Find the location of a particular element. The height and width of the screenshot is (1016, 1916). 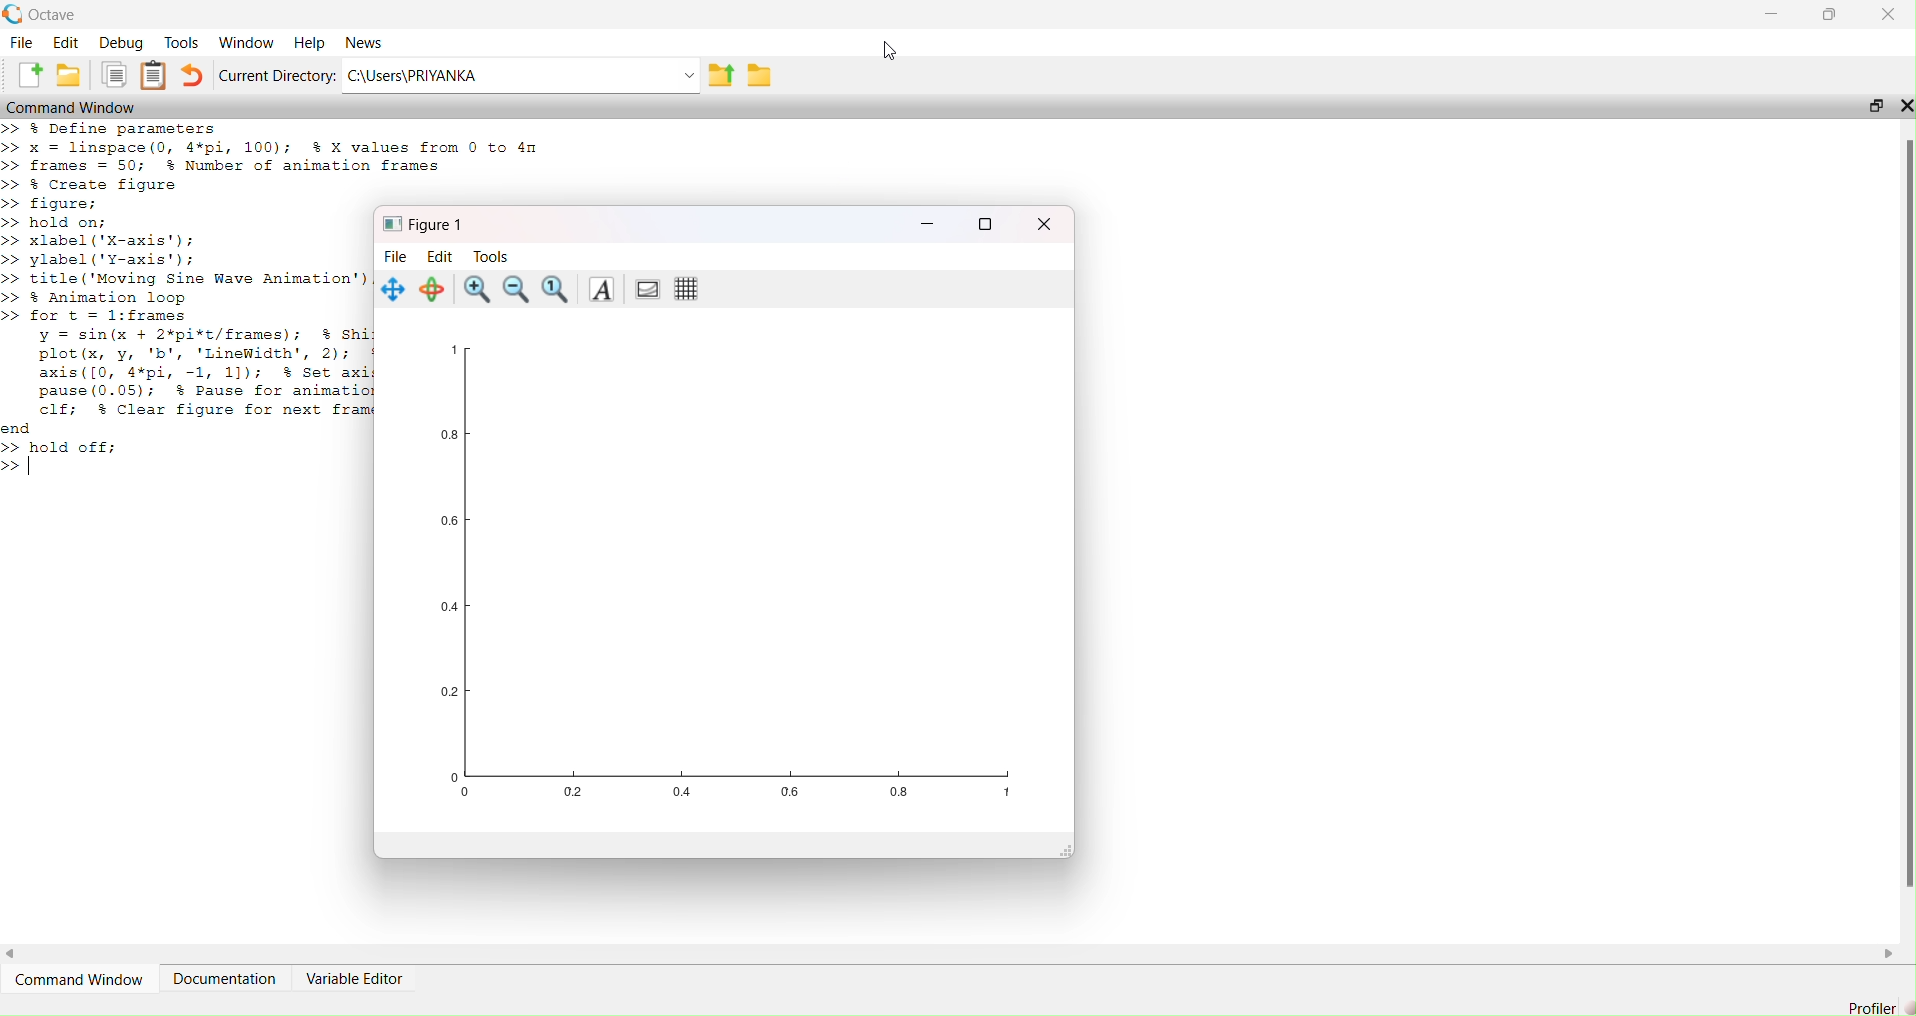

save is located at coordinates (762, 77).